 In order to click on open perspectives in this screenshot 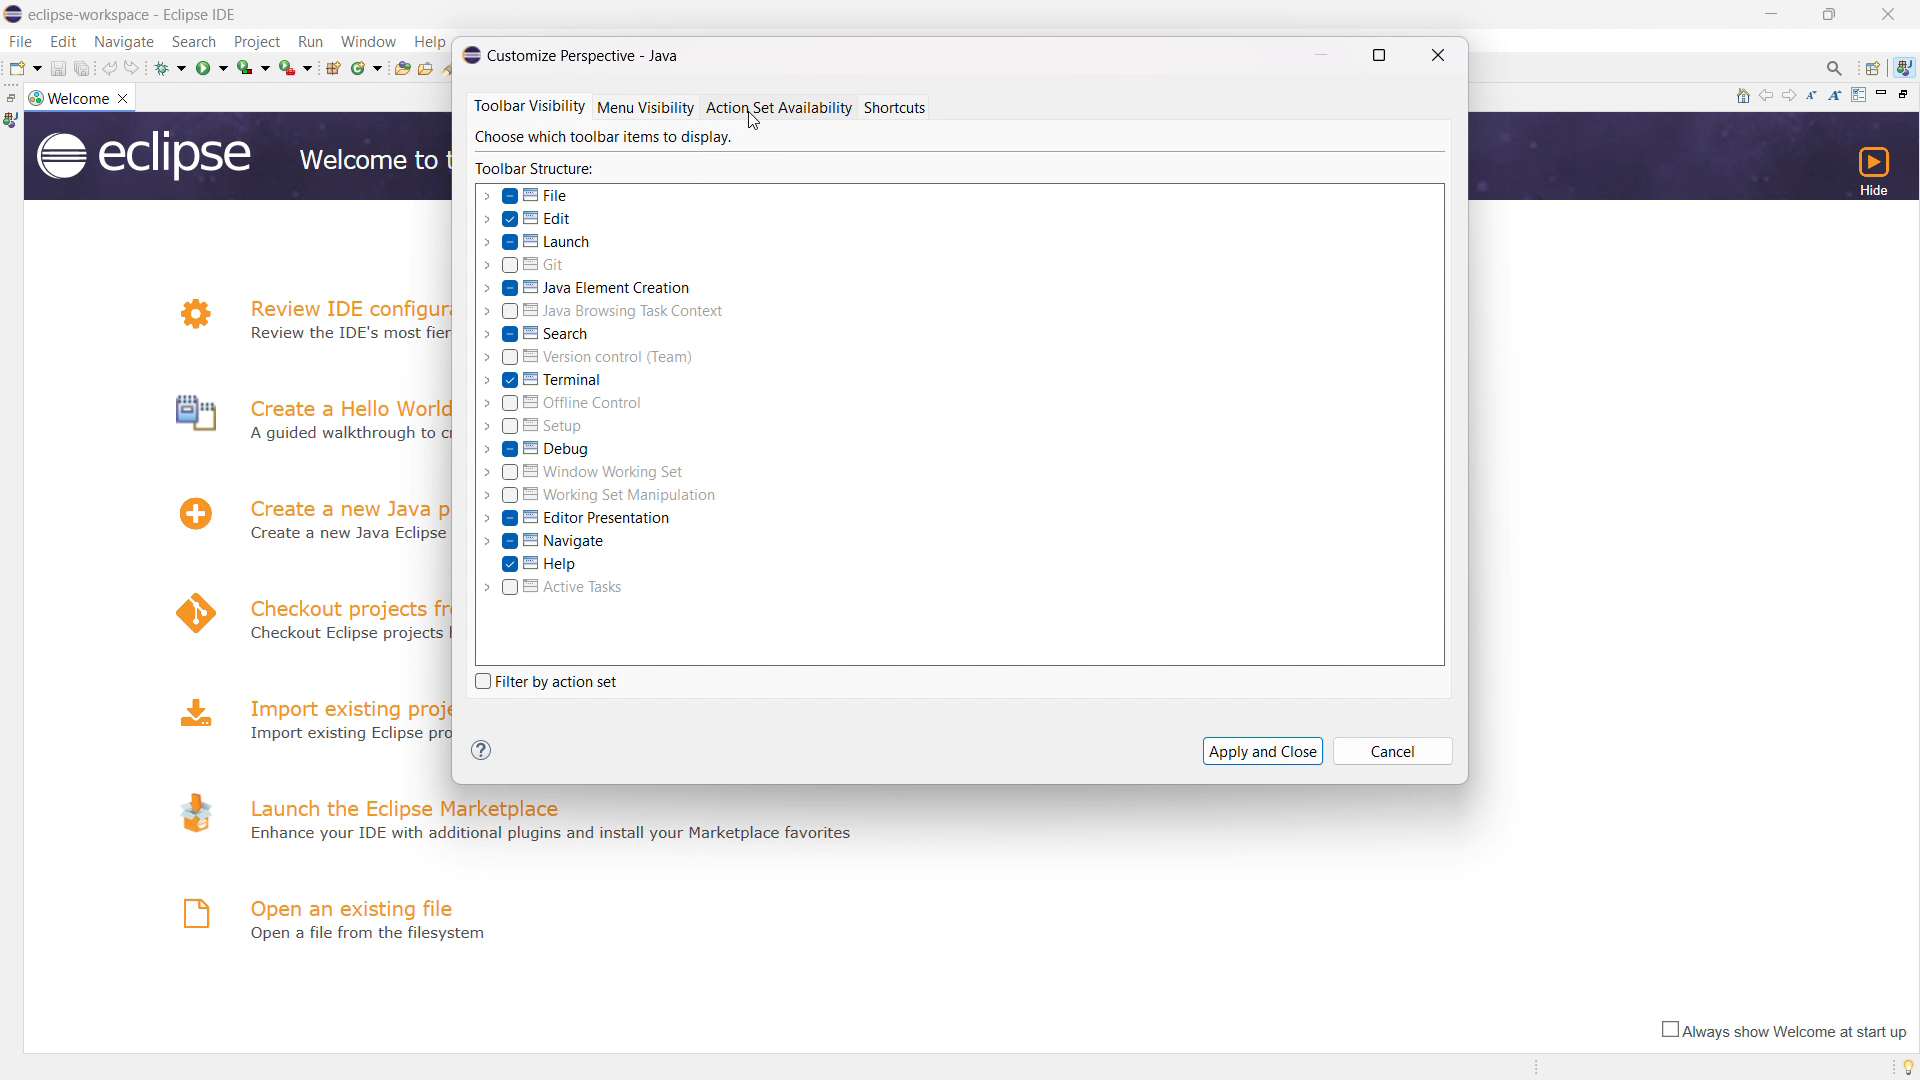, I will do `click(1873, 68)`.